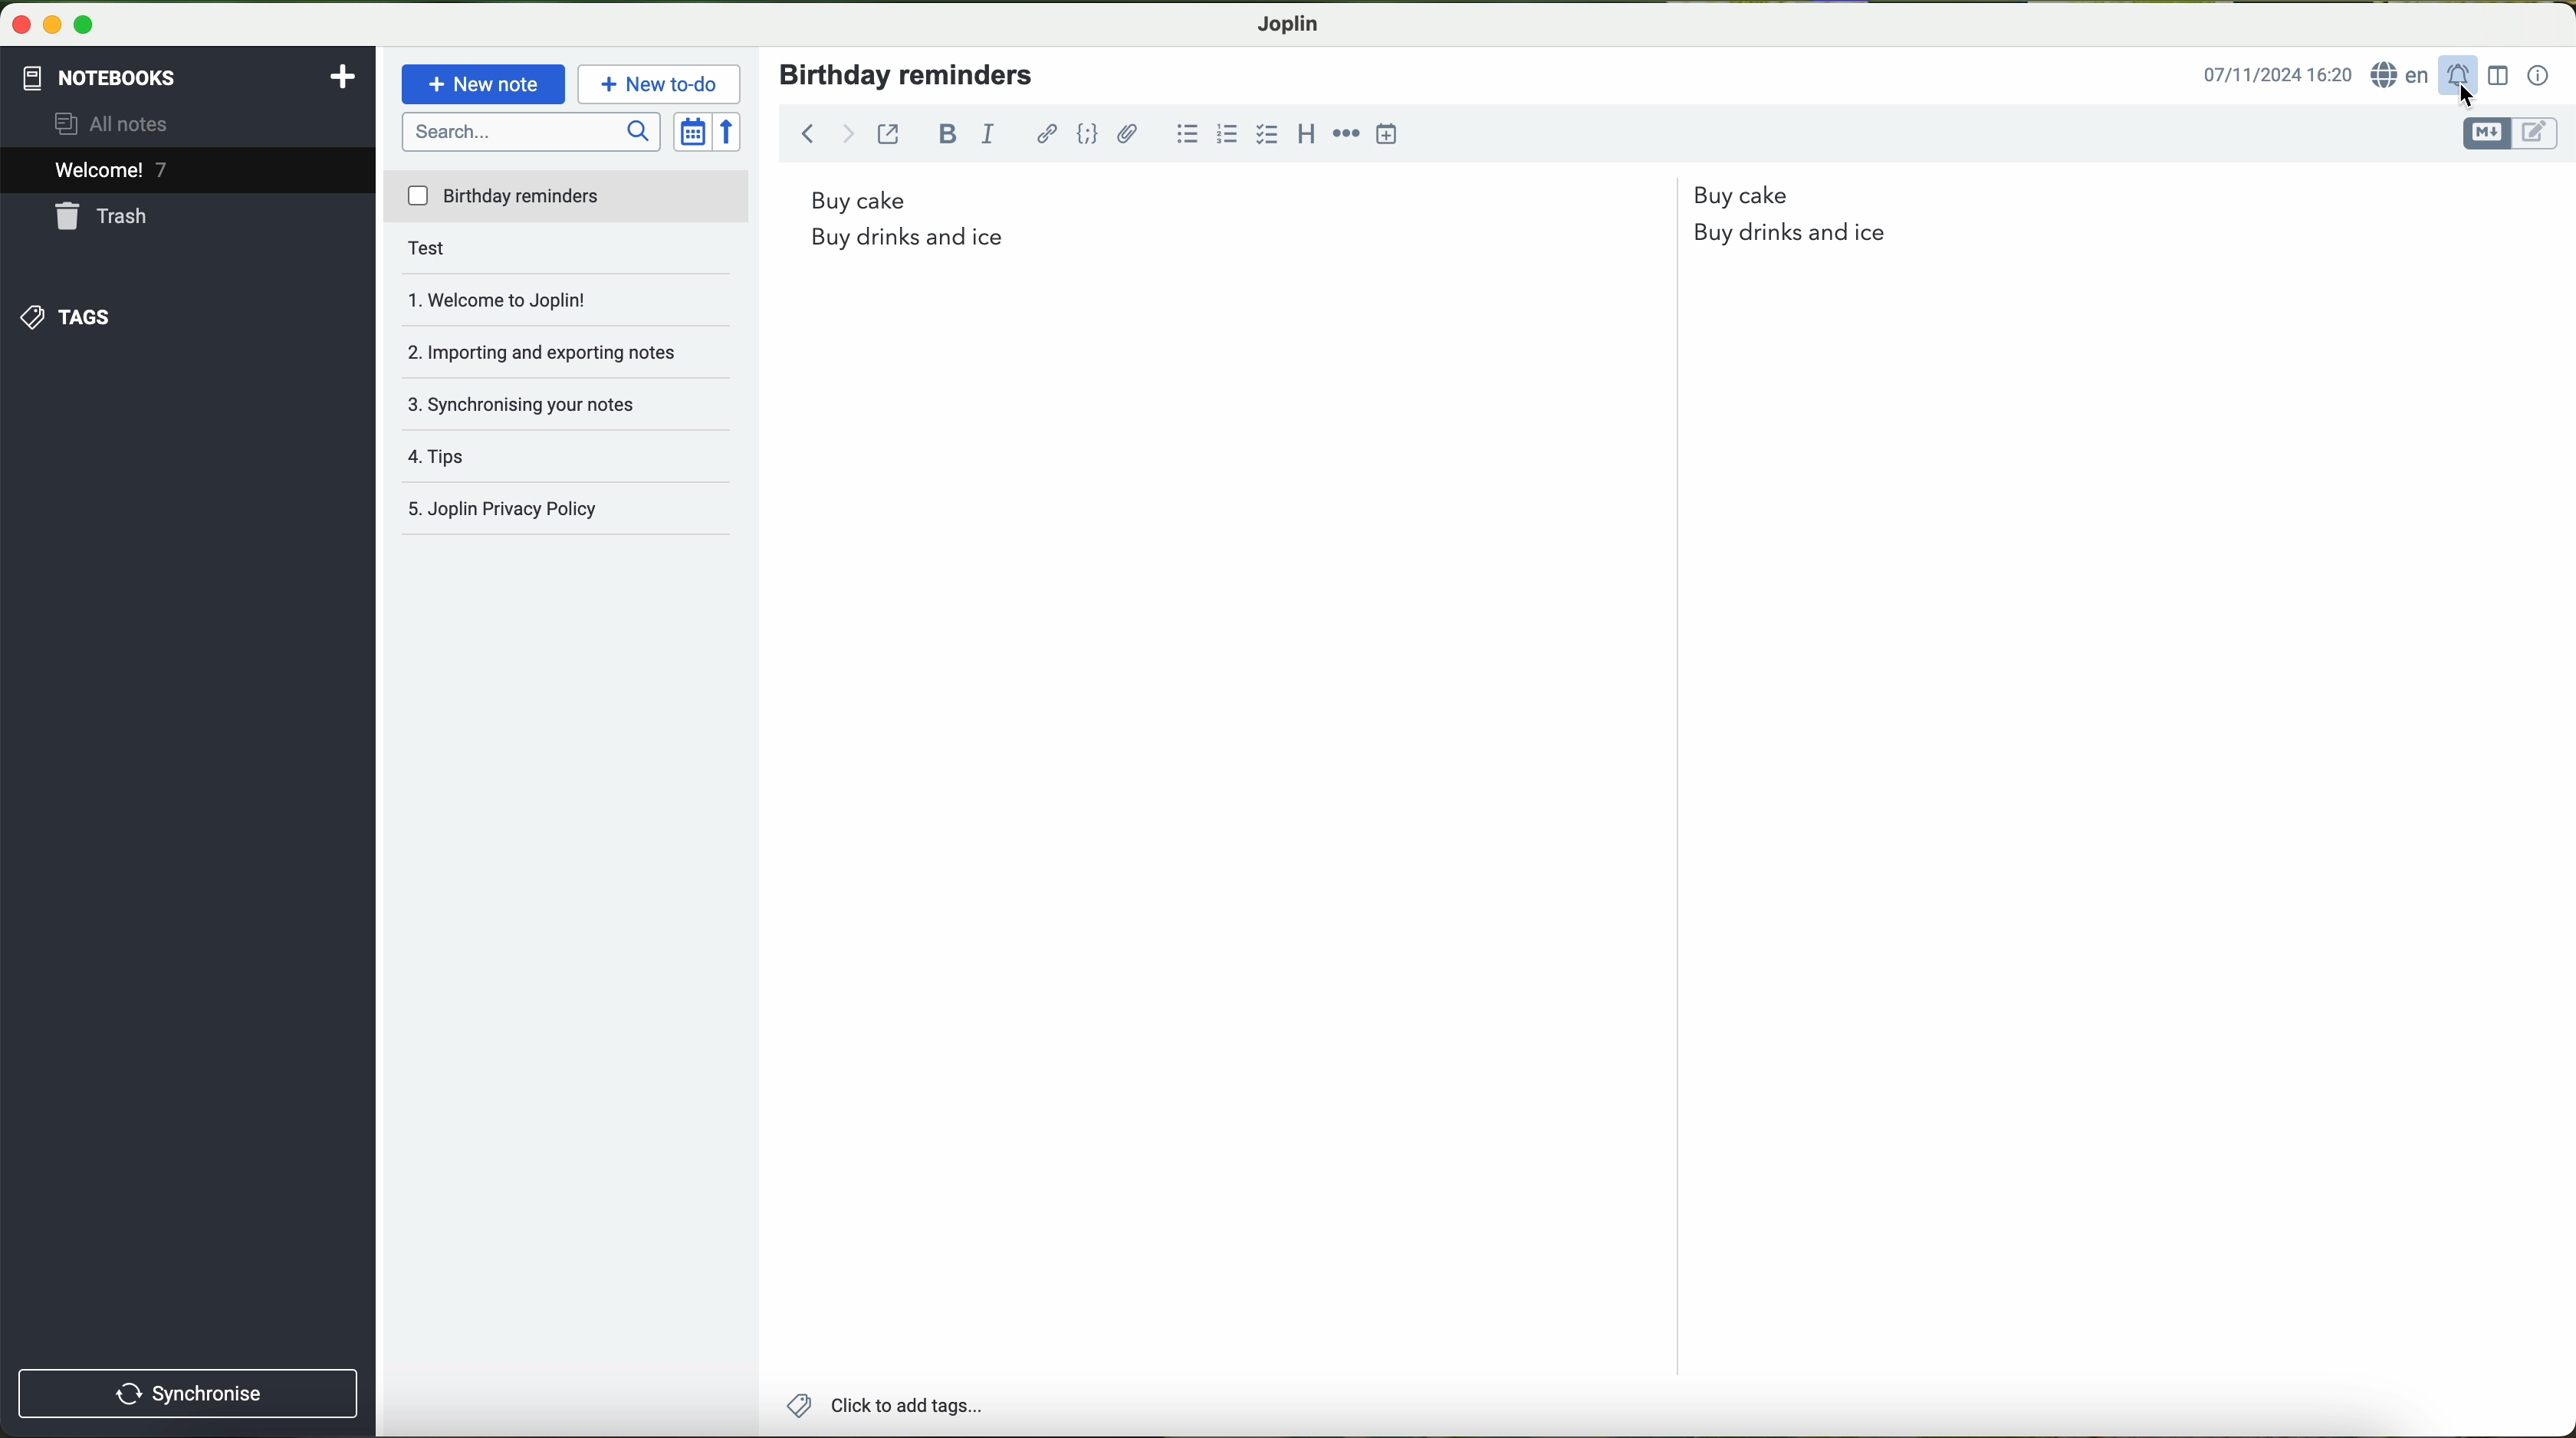 This screenshot has width=2576, height=1438. I want to click on welcome 6, so click(113, 171).